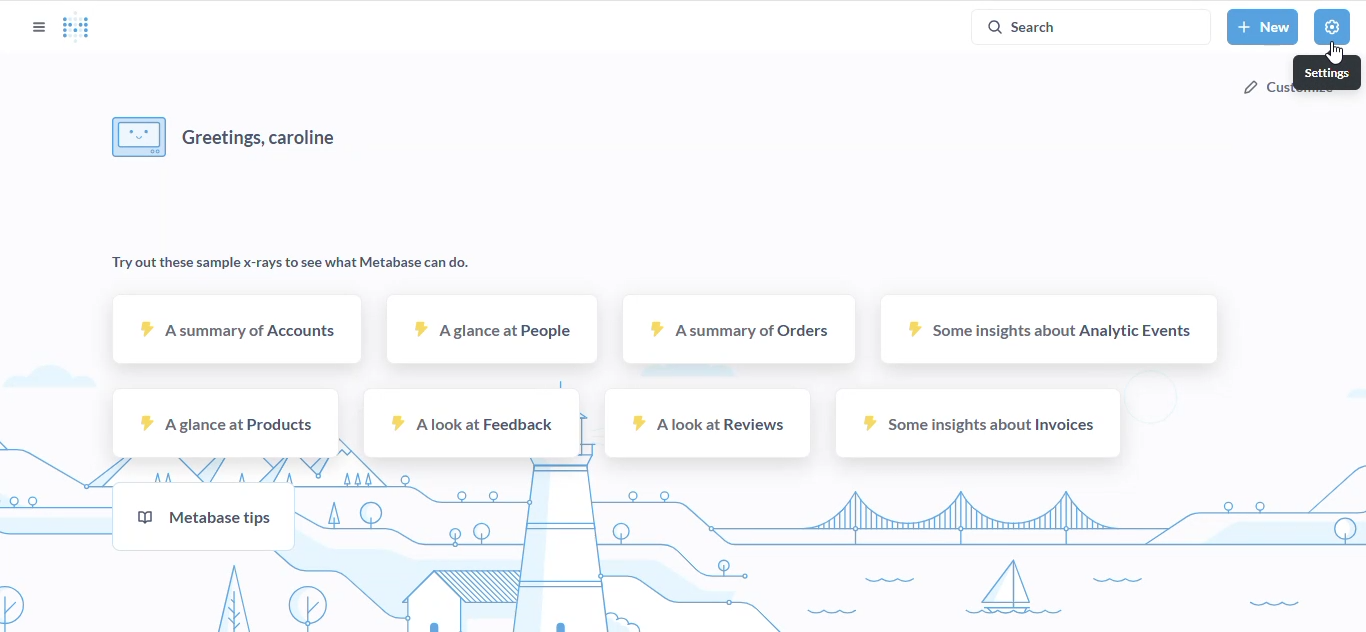  Describe the element at coordinates (38, 27) in the screenshot. I see `open sidebar` at that location.